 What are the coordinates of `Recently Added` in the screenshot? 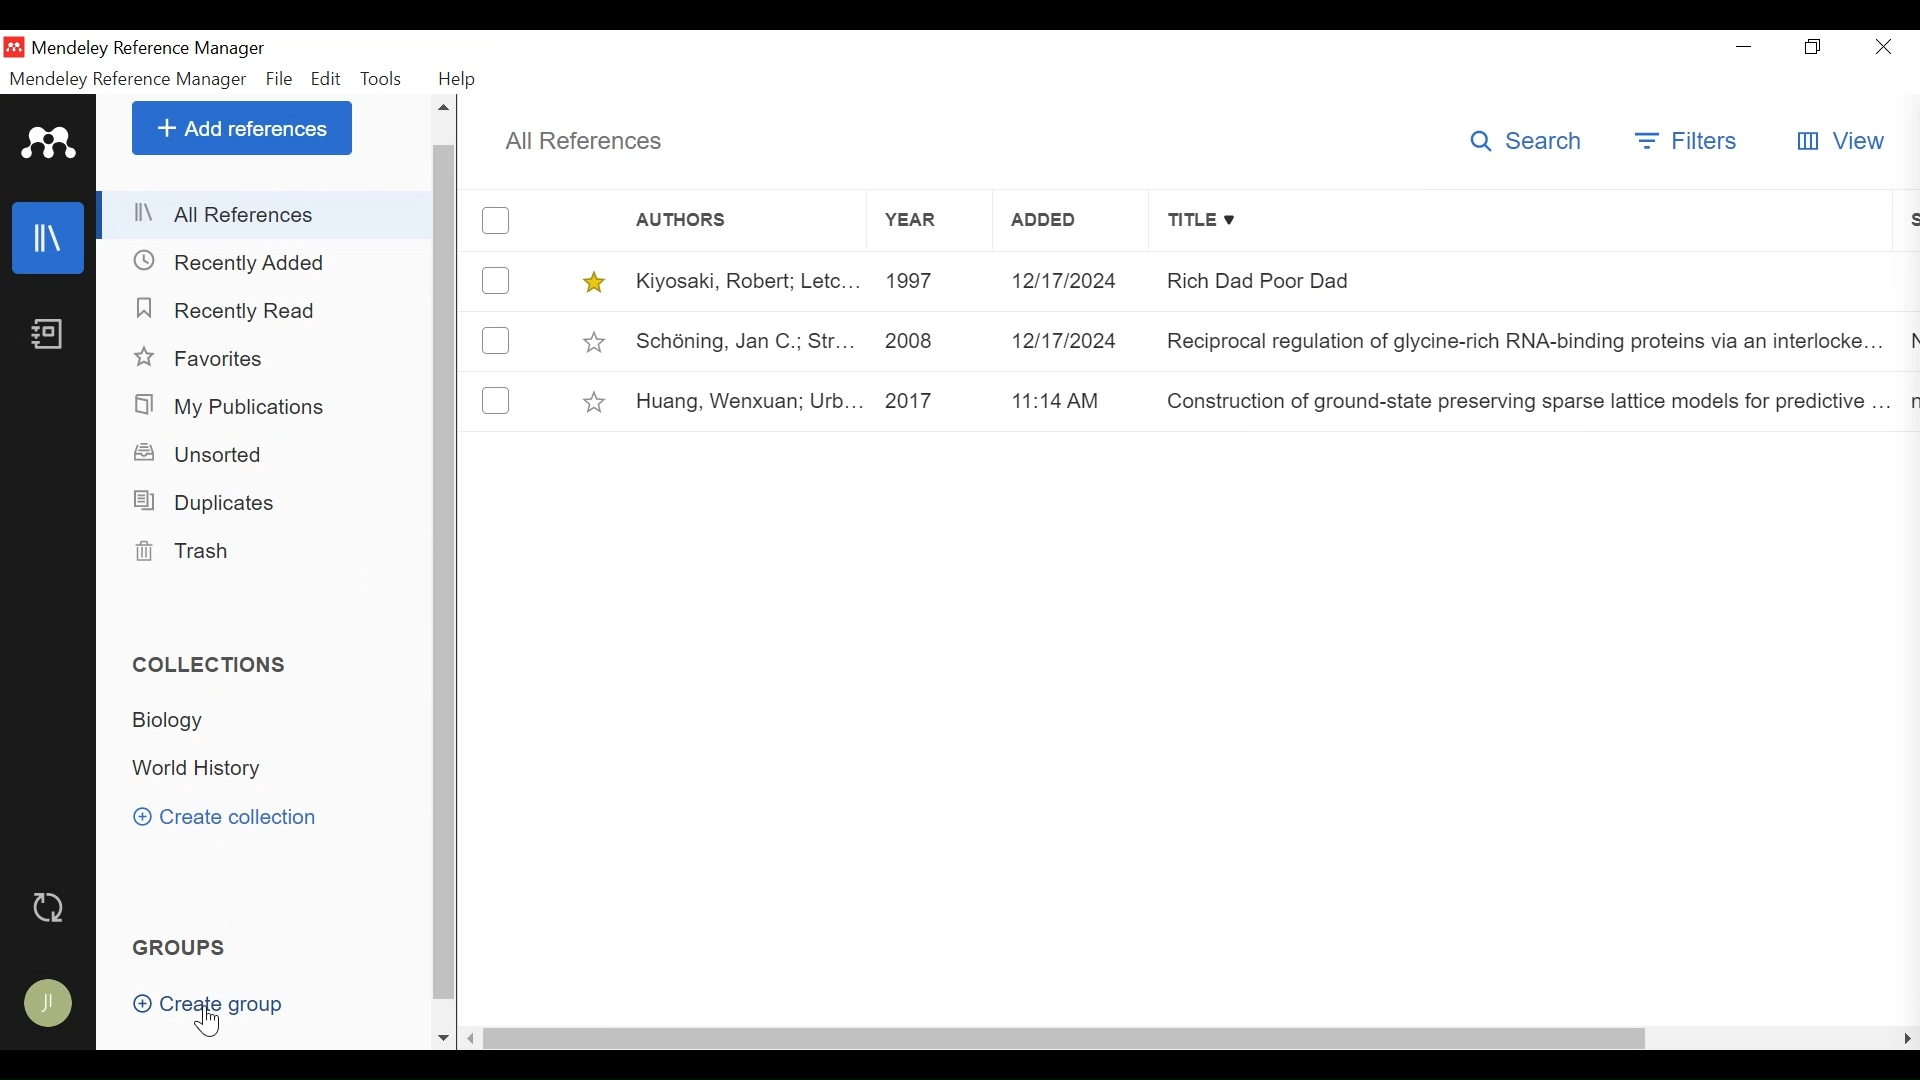 It's located at (233, 262).